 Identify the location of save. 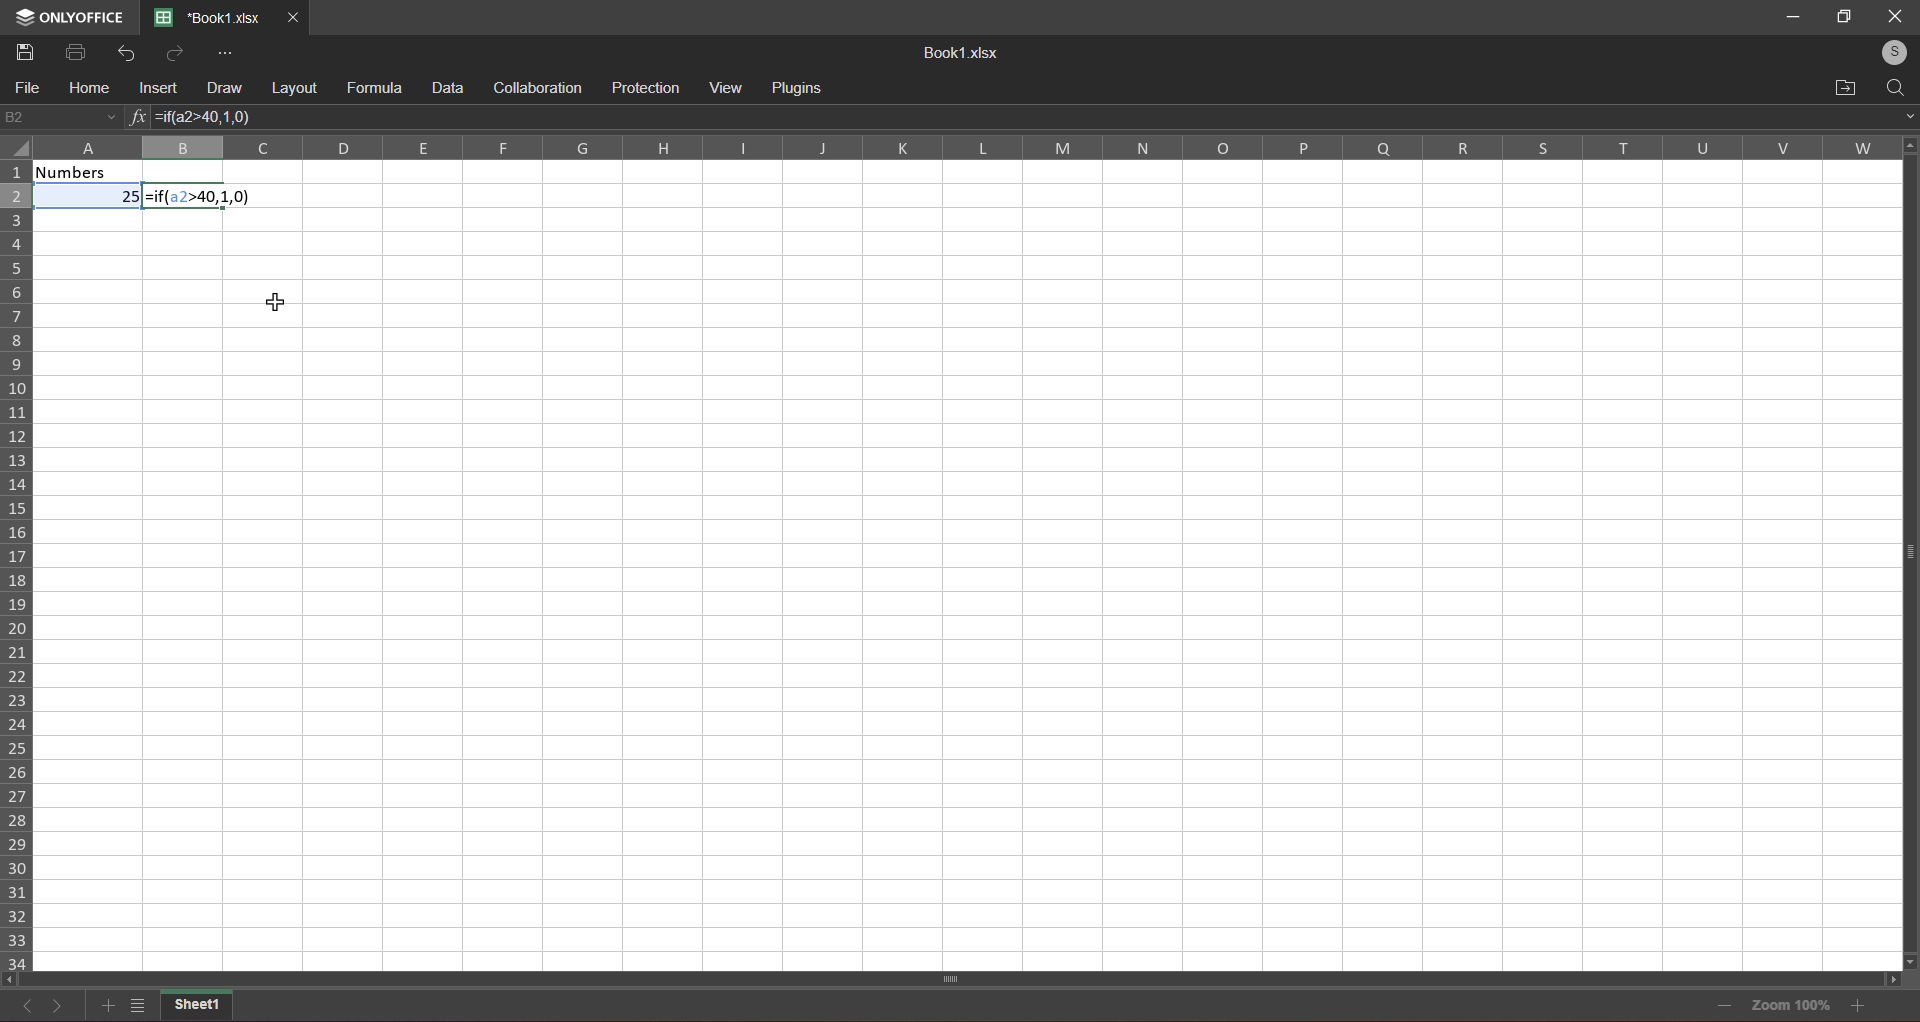
(23, 51).